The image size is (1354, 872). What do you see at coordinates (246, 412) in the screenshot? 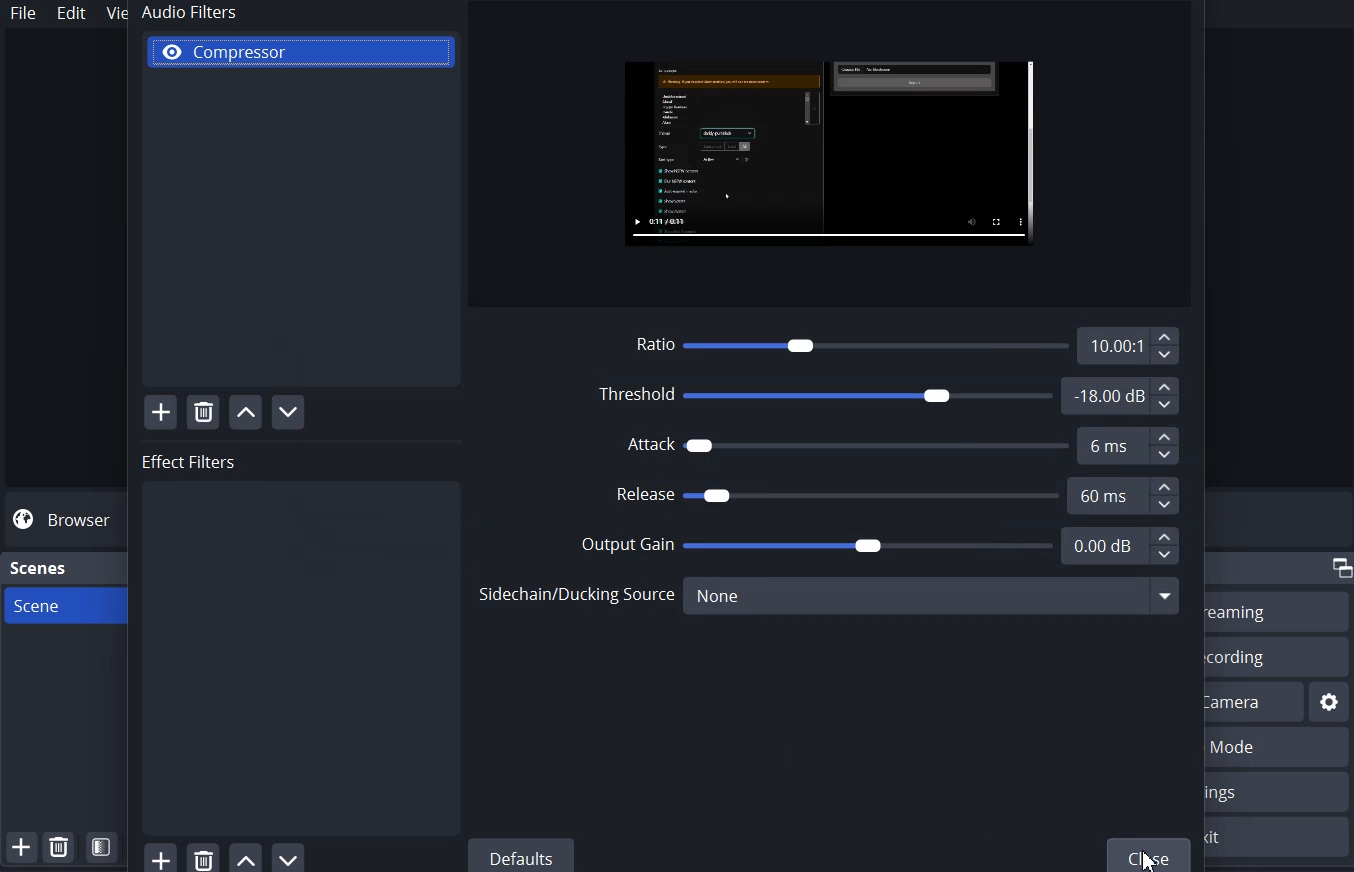
I see `Move Filter Up` at bounding box center [246, 412].